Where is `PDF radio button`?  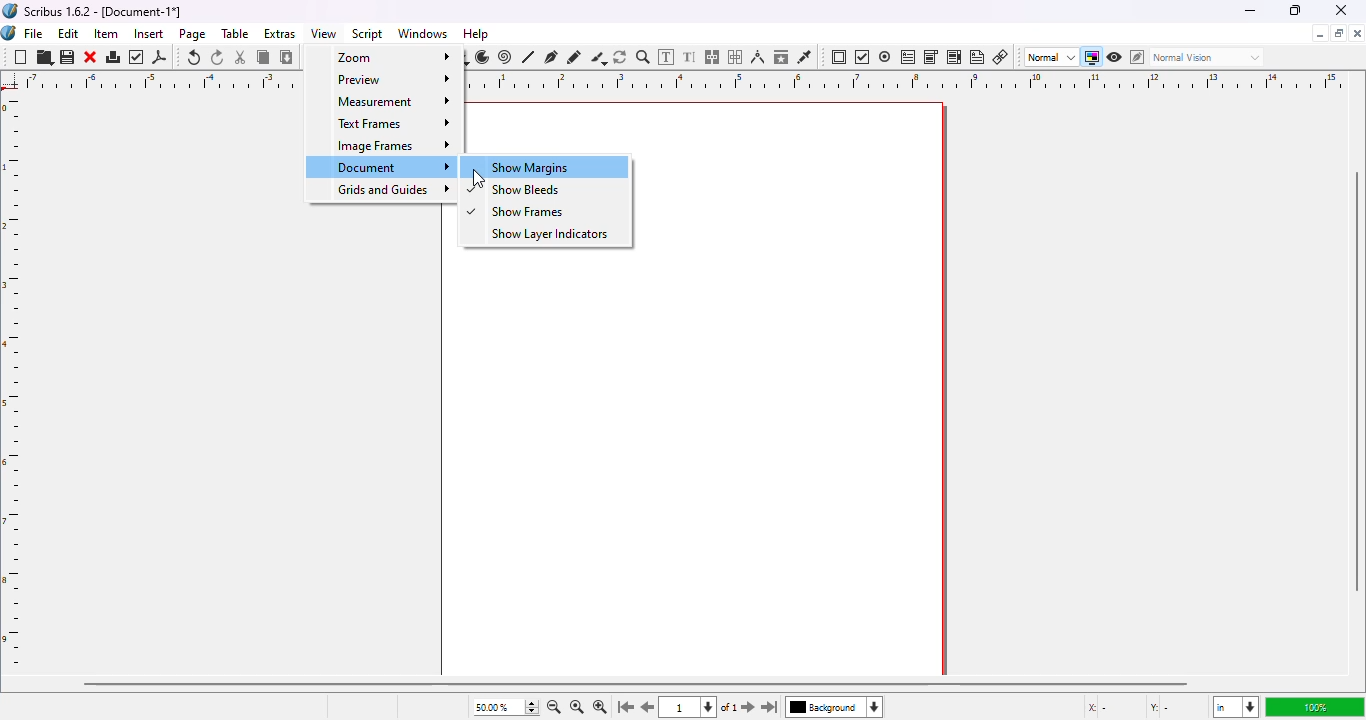
PDF radio button is located at coordinates (885, 57).